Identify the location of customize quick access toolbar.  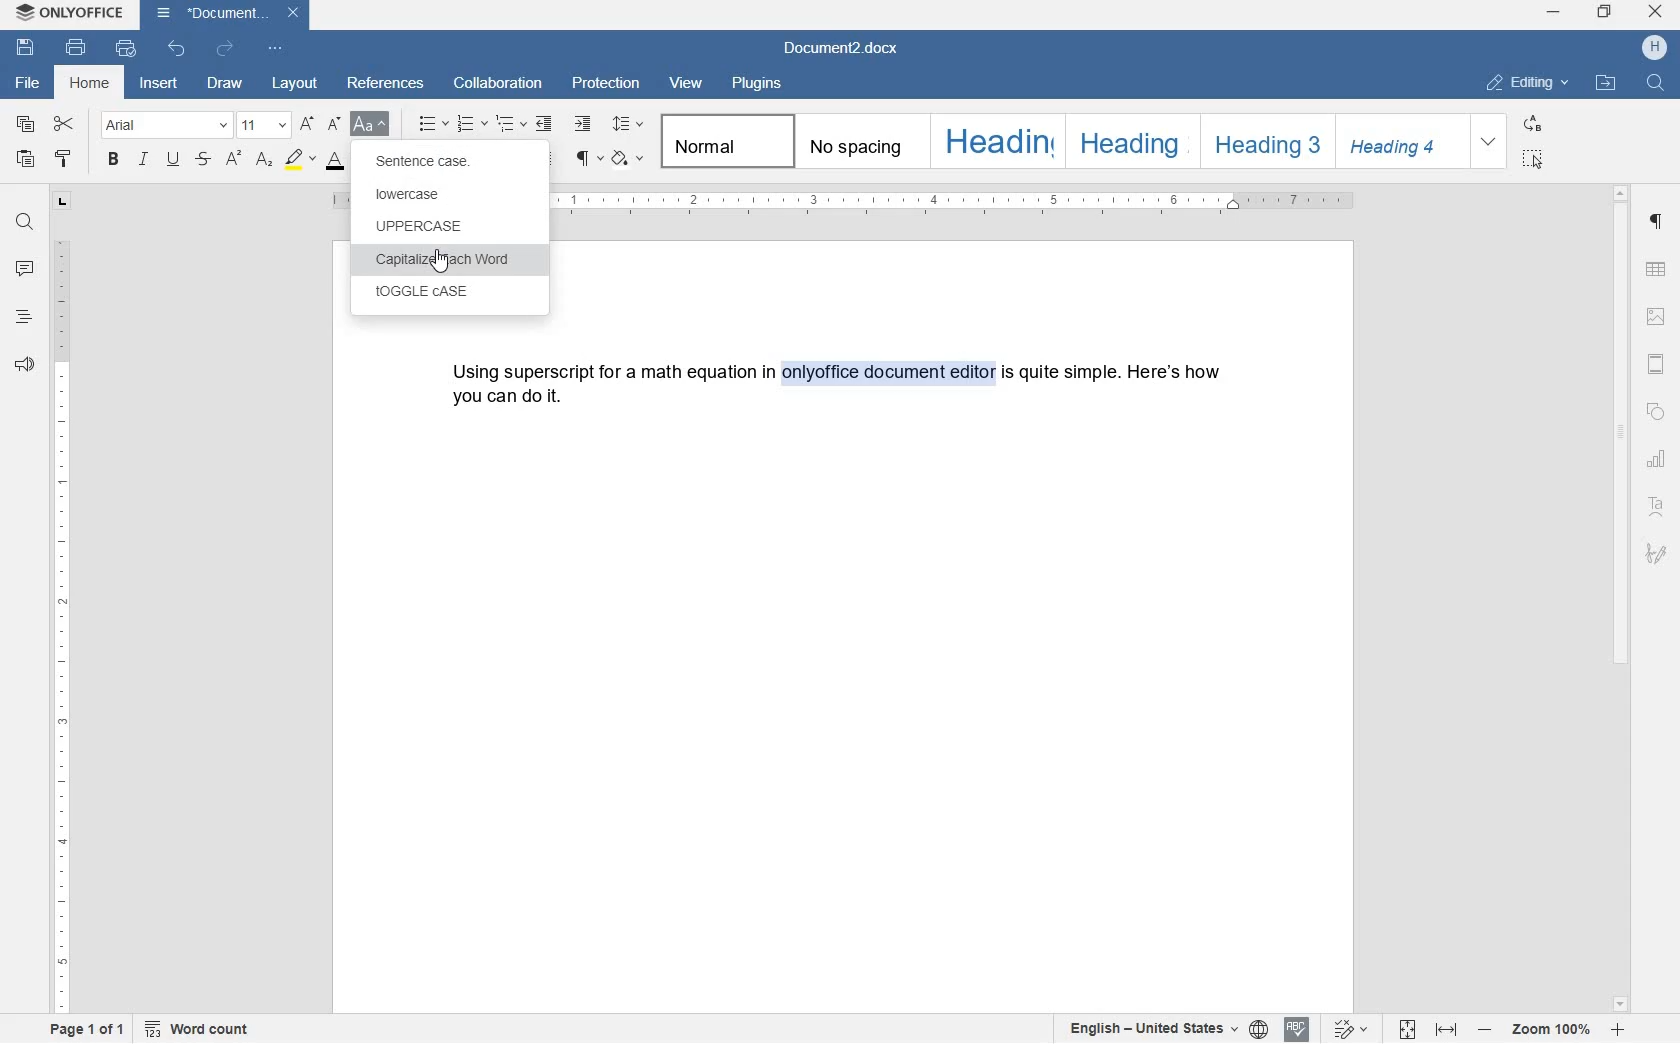
(273, 48).